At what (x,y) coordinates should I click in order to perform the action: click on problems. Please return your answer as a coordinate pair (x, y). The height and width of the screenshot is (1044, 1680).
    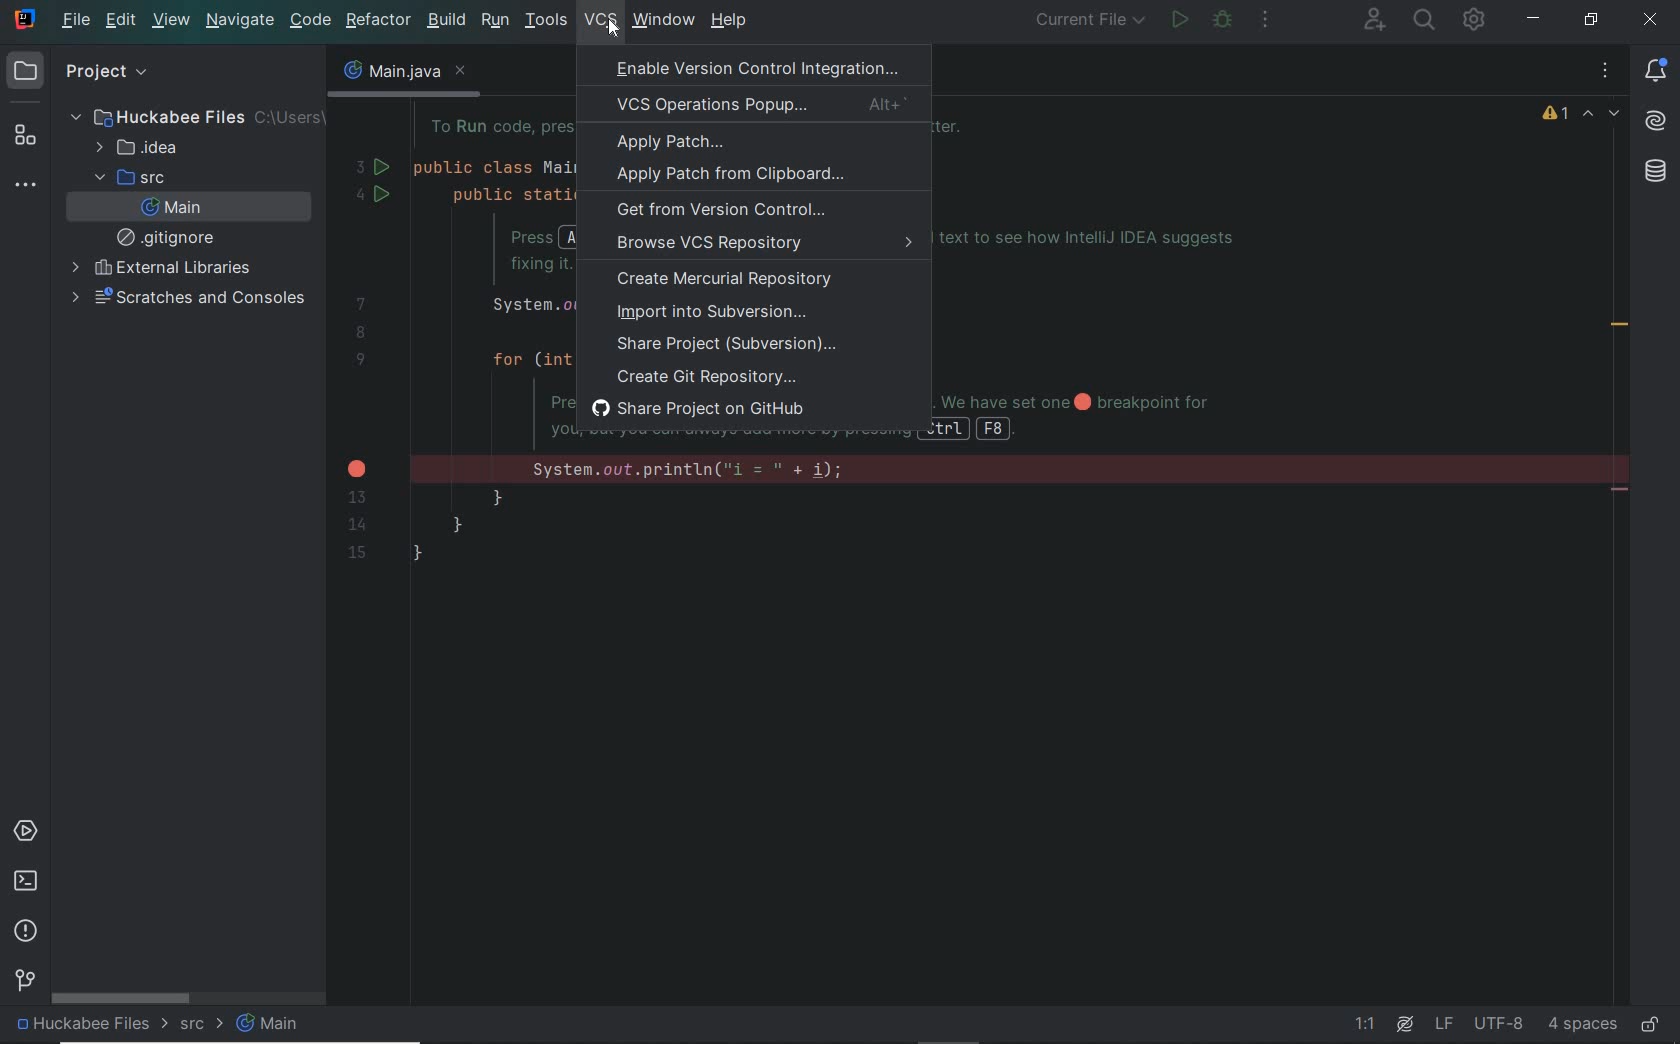
    Looking at the image, I should click on (26, 929).